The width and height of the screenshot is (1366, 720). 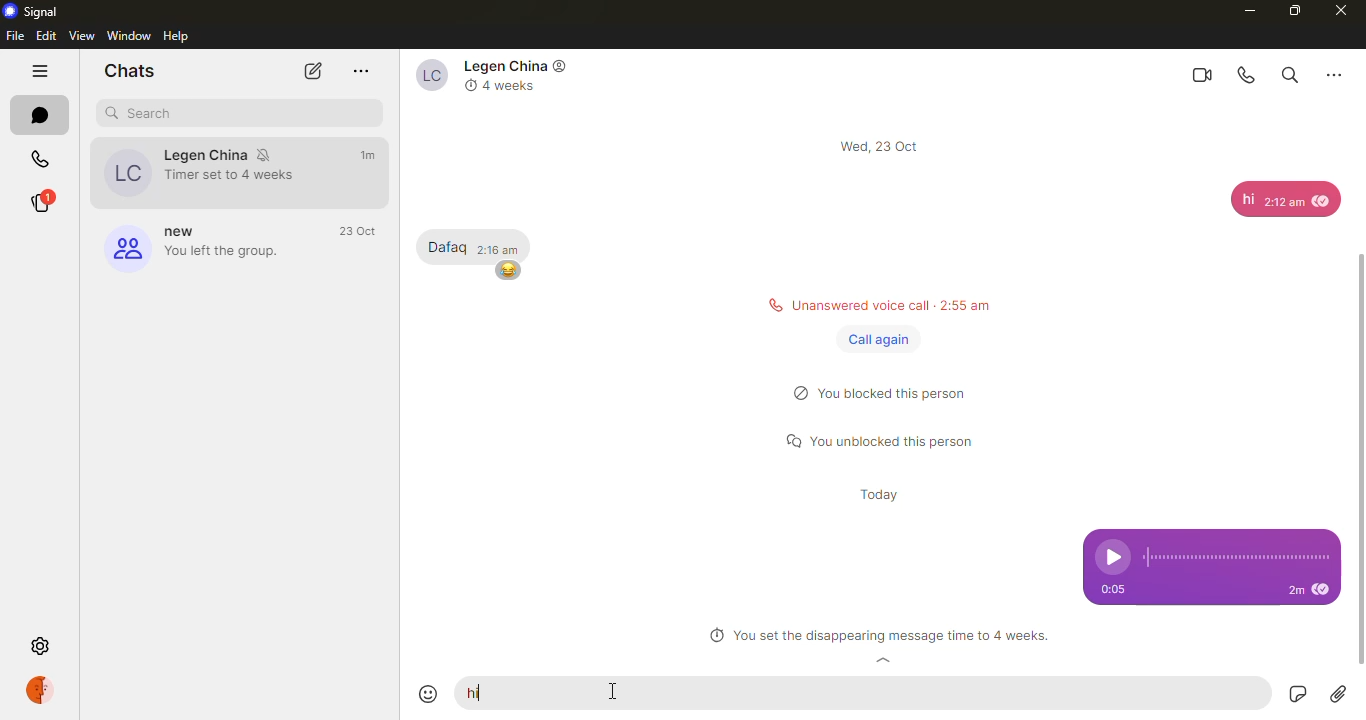 I want to click on 2m, so click(x=1294, y=591).